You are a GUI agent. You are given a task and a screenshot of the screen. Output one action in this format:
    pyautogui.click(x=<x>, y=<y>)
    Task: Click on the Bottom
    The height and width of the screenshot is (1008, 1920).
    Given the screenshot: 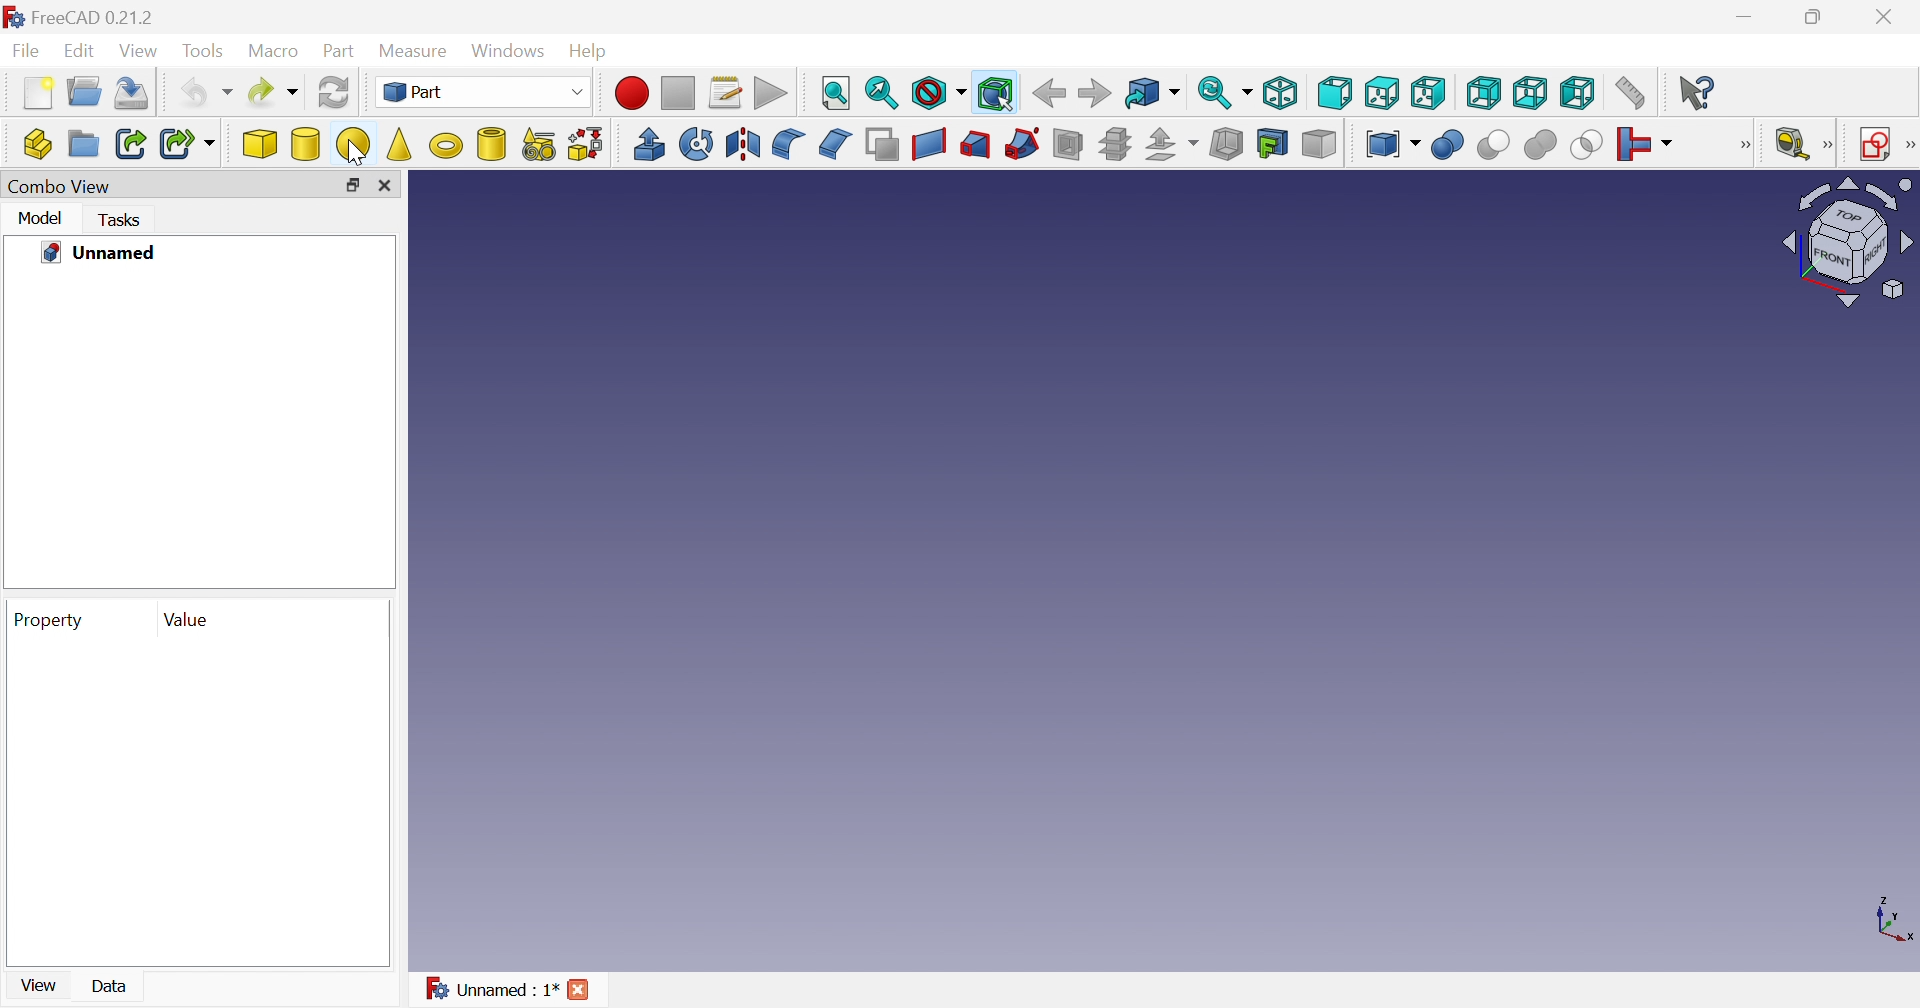 What is the action you would take?
    pyautogui.click(x=1533, y=92)
    